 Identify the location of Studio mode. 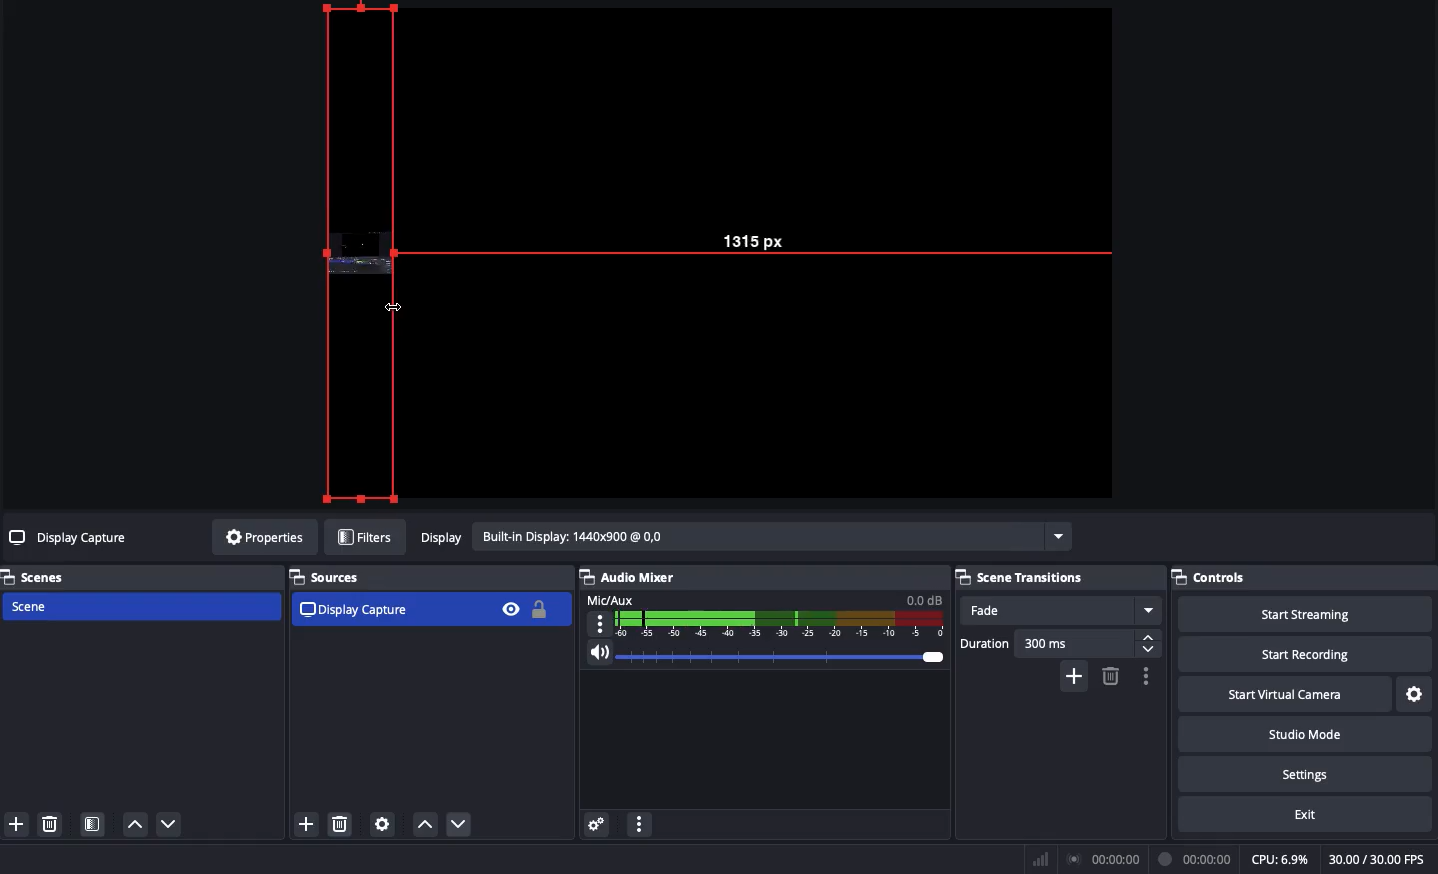
(1303, 732).